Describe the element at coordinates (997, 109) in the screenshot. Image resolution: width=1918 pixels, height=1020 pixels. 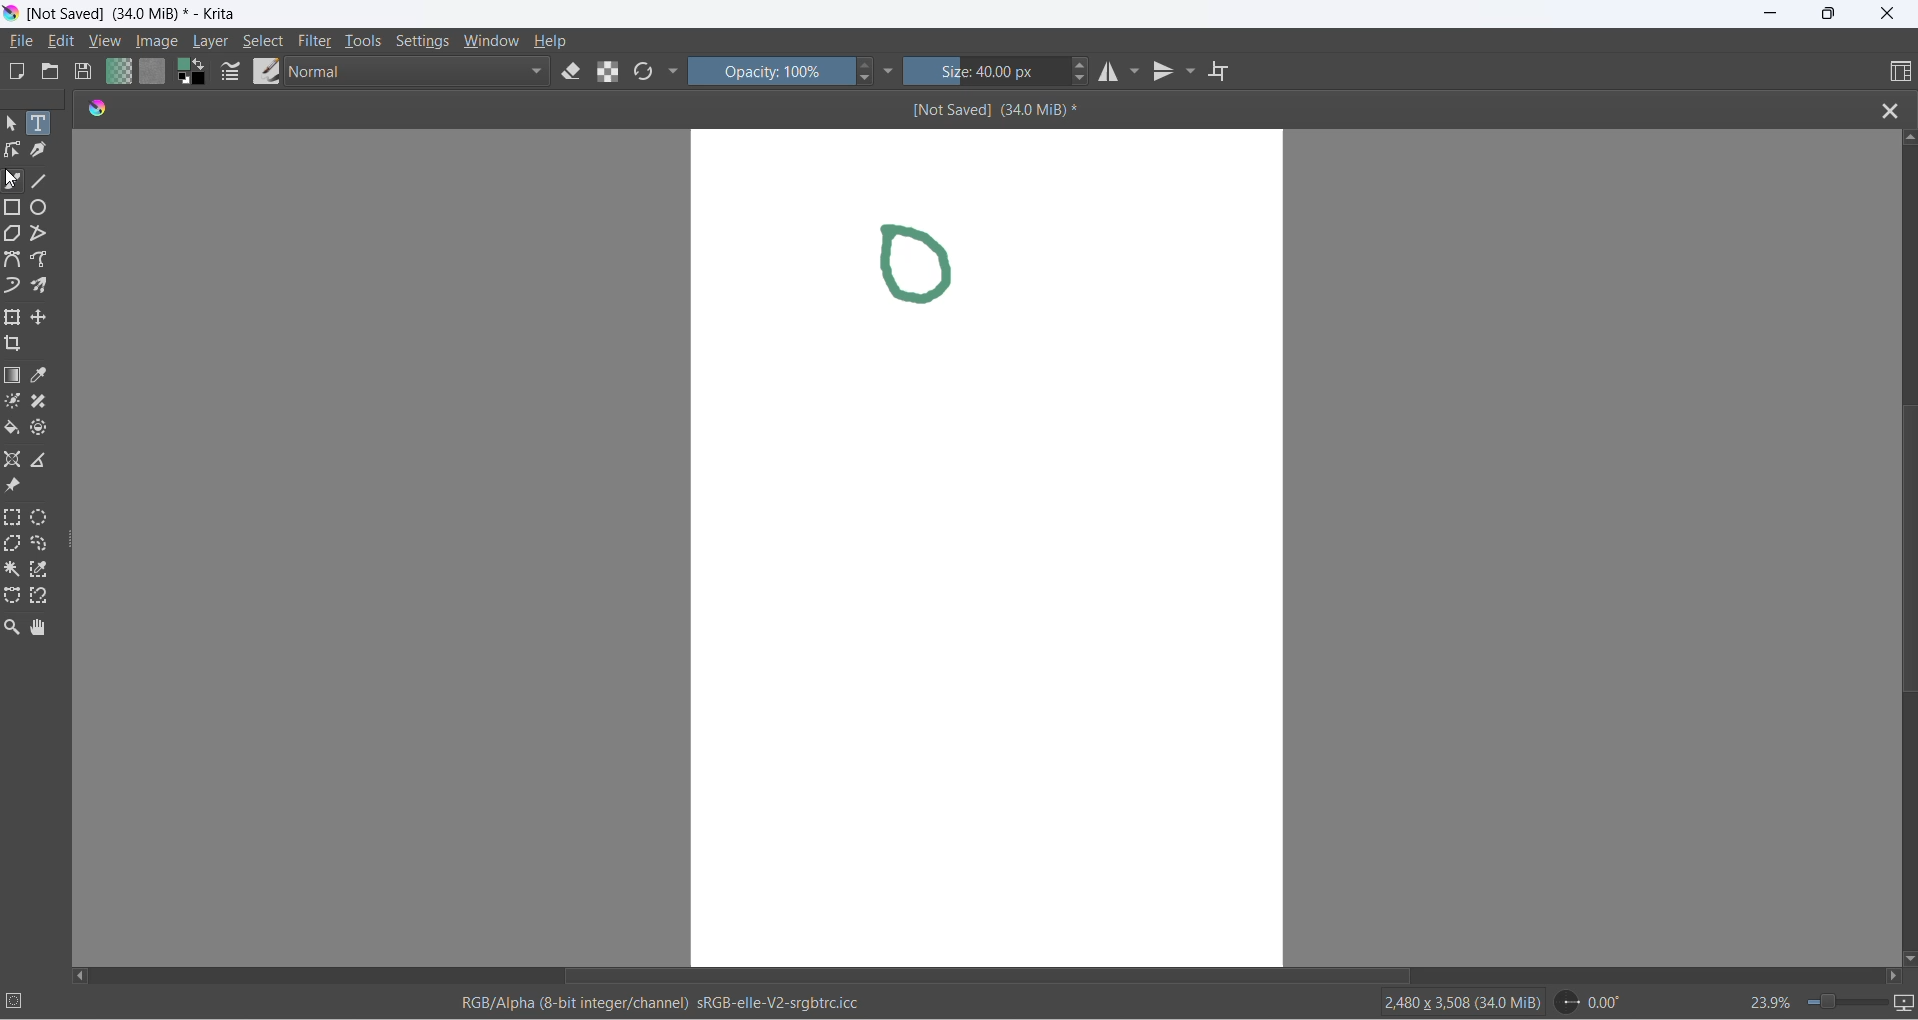
I see `[Not Saved] (340 MiB)*` at that location.